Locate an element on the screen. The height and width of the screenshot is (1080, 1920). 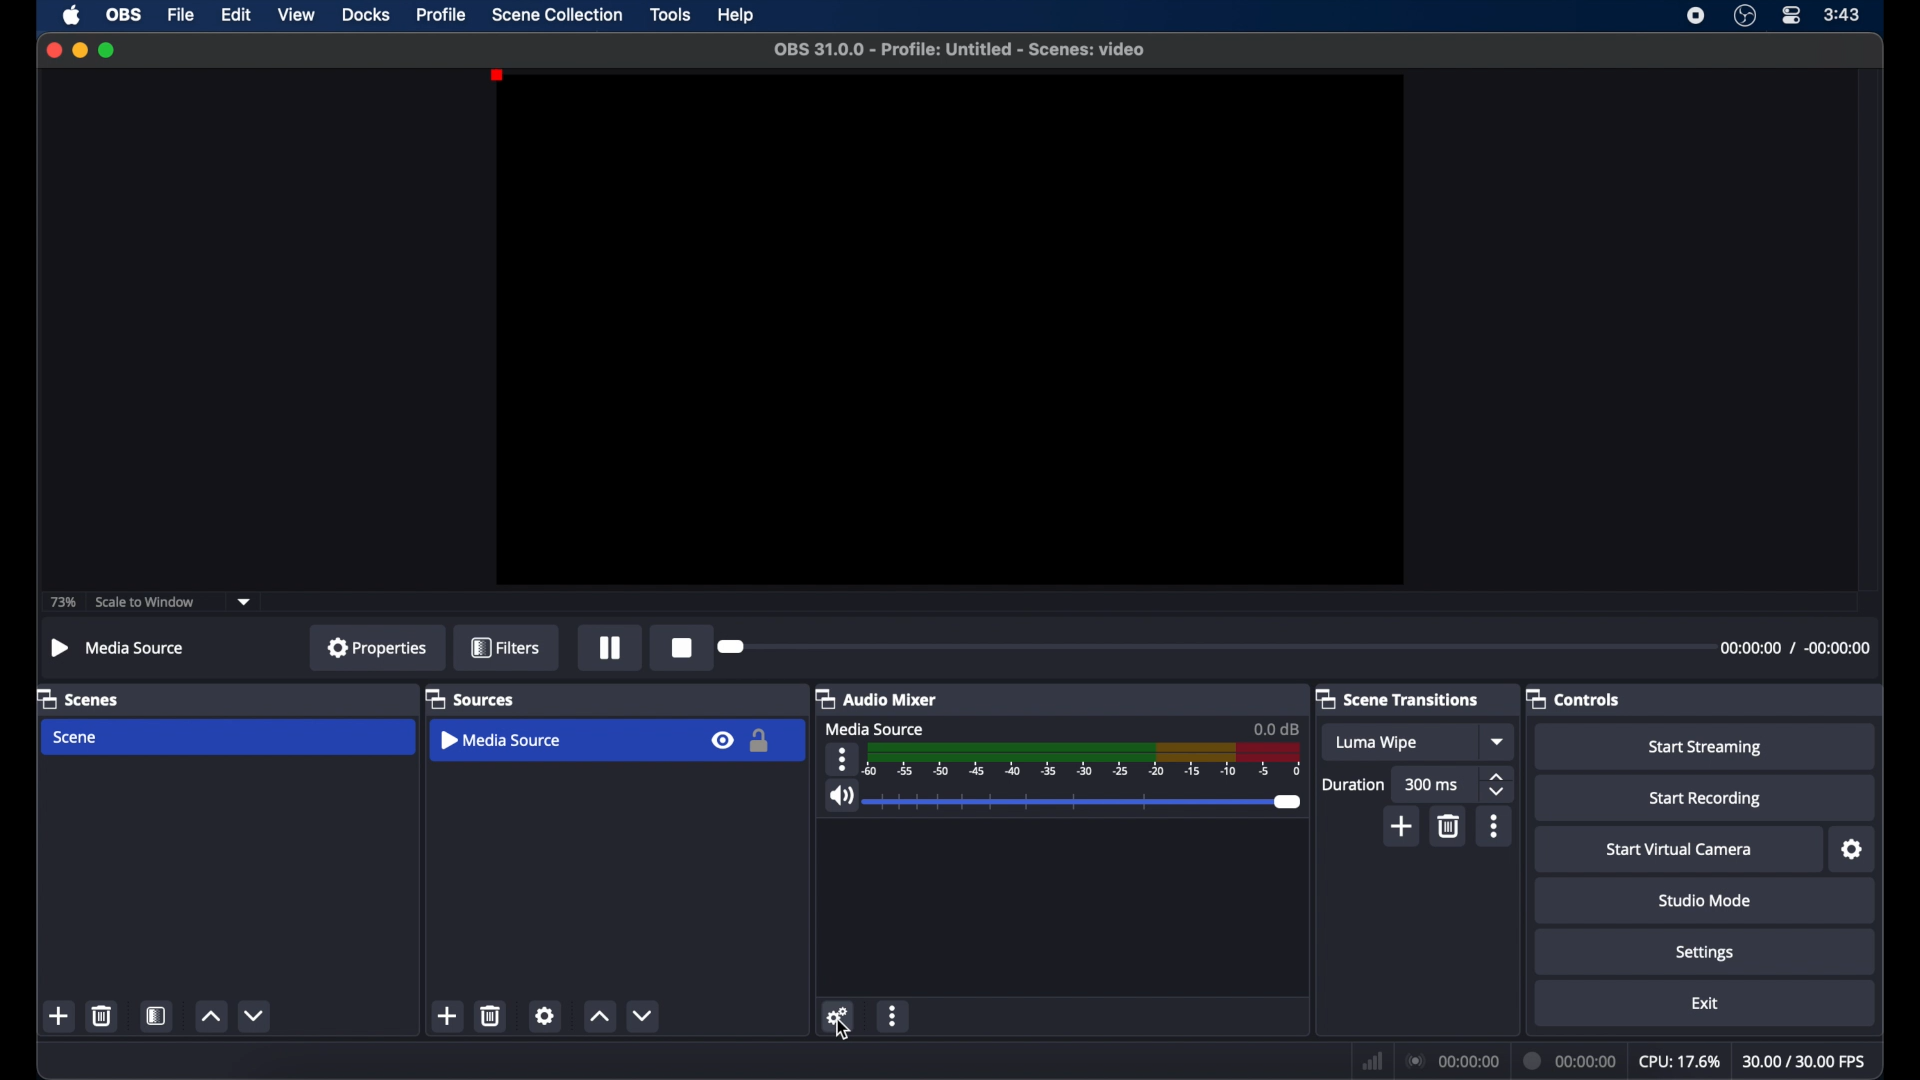
start recording is located at coordinates (1705, 799).